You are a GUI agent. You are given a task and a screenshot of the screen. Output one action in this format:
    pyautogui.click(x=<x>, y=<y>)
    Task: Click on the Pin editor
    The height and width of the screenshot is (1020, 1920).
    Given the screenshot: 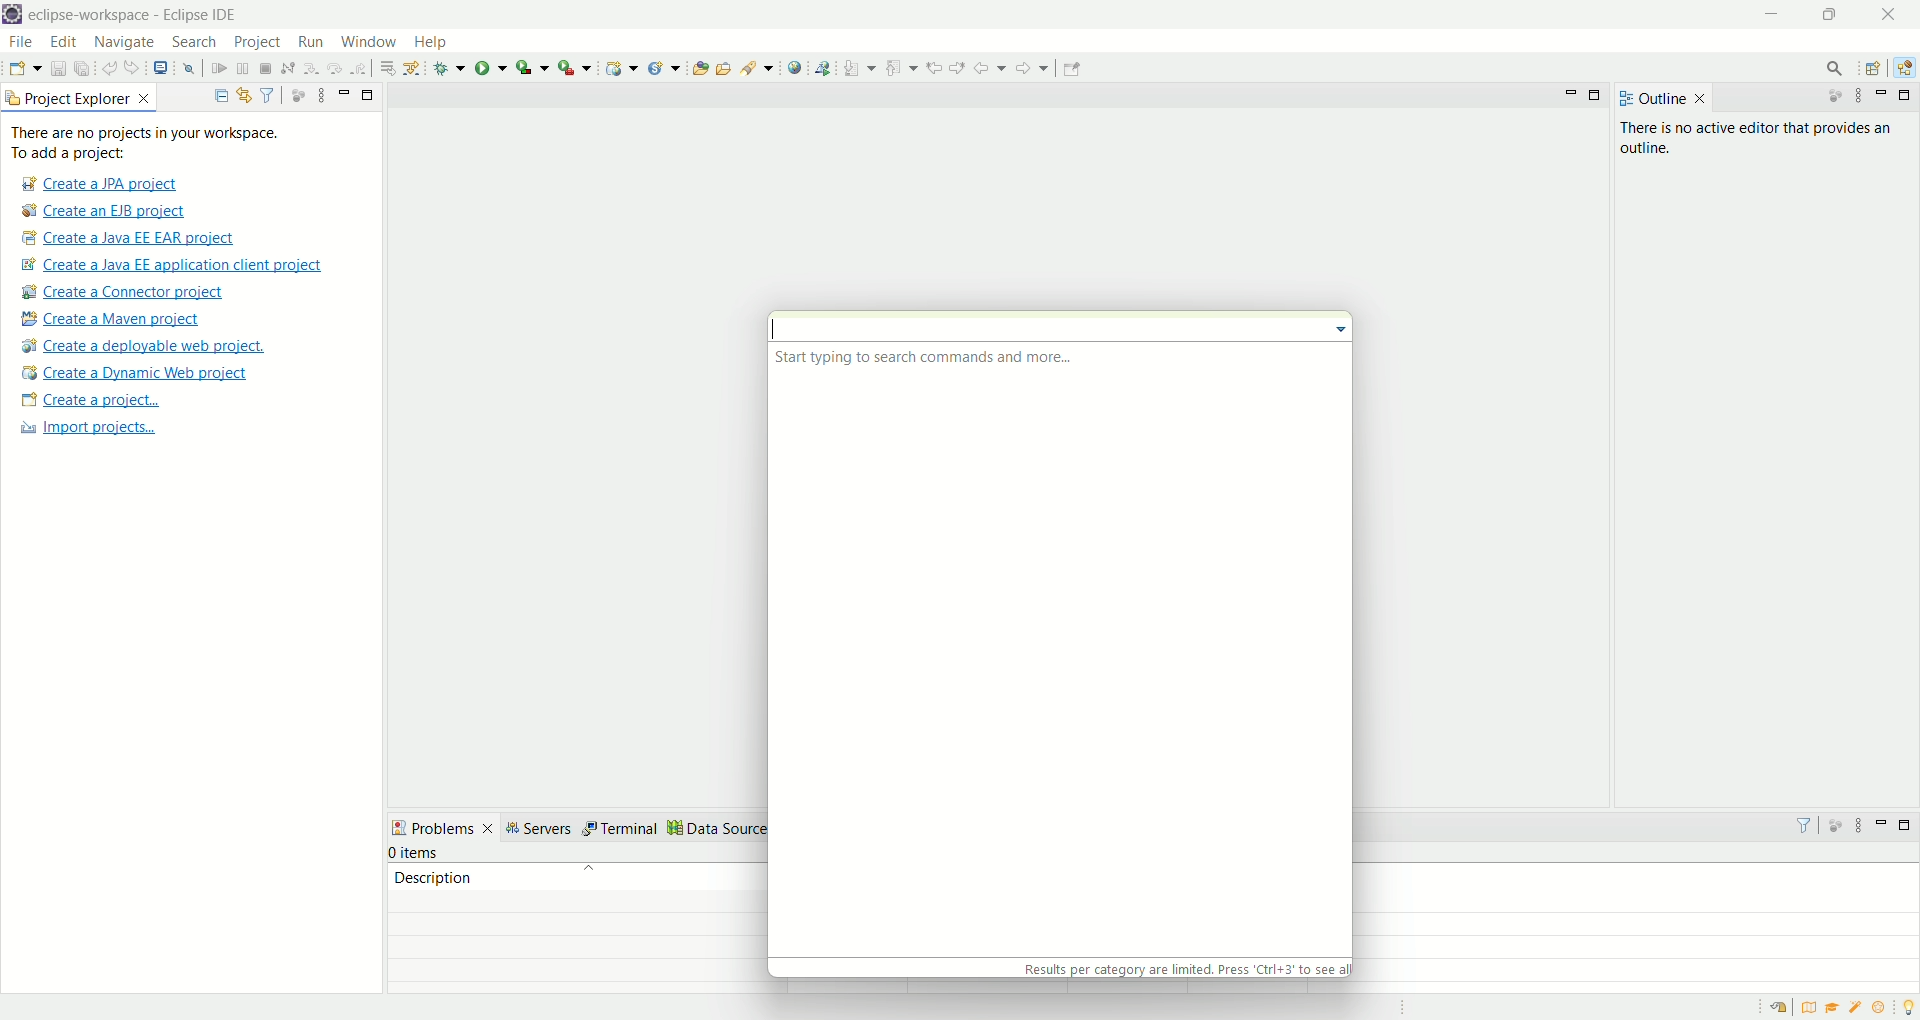 What is the action you would take?
    pyautogui.click(x=1075, y=70)
    